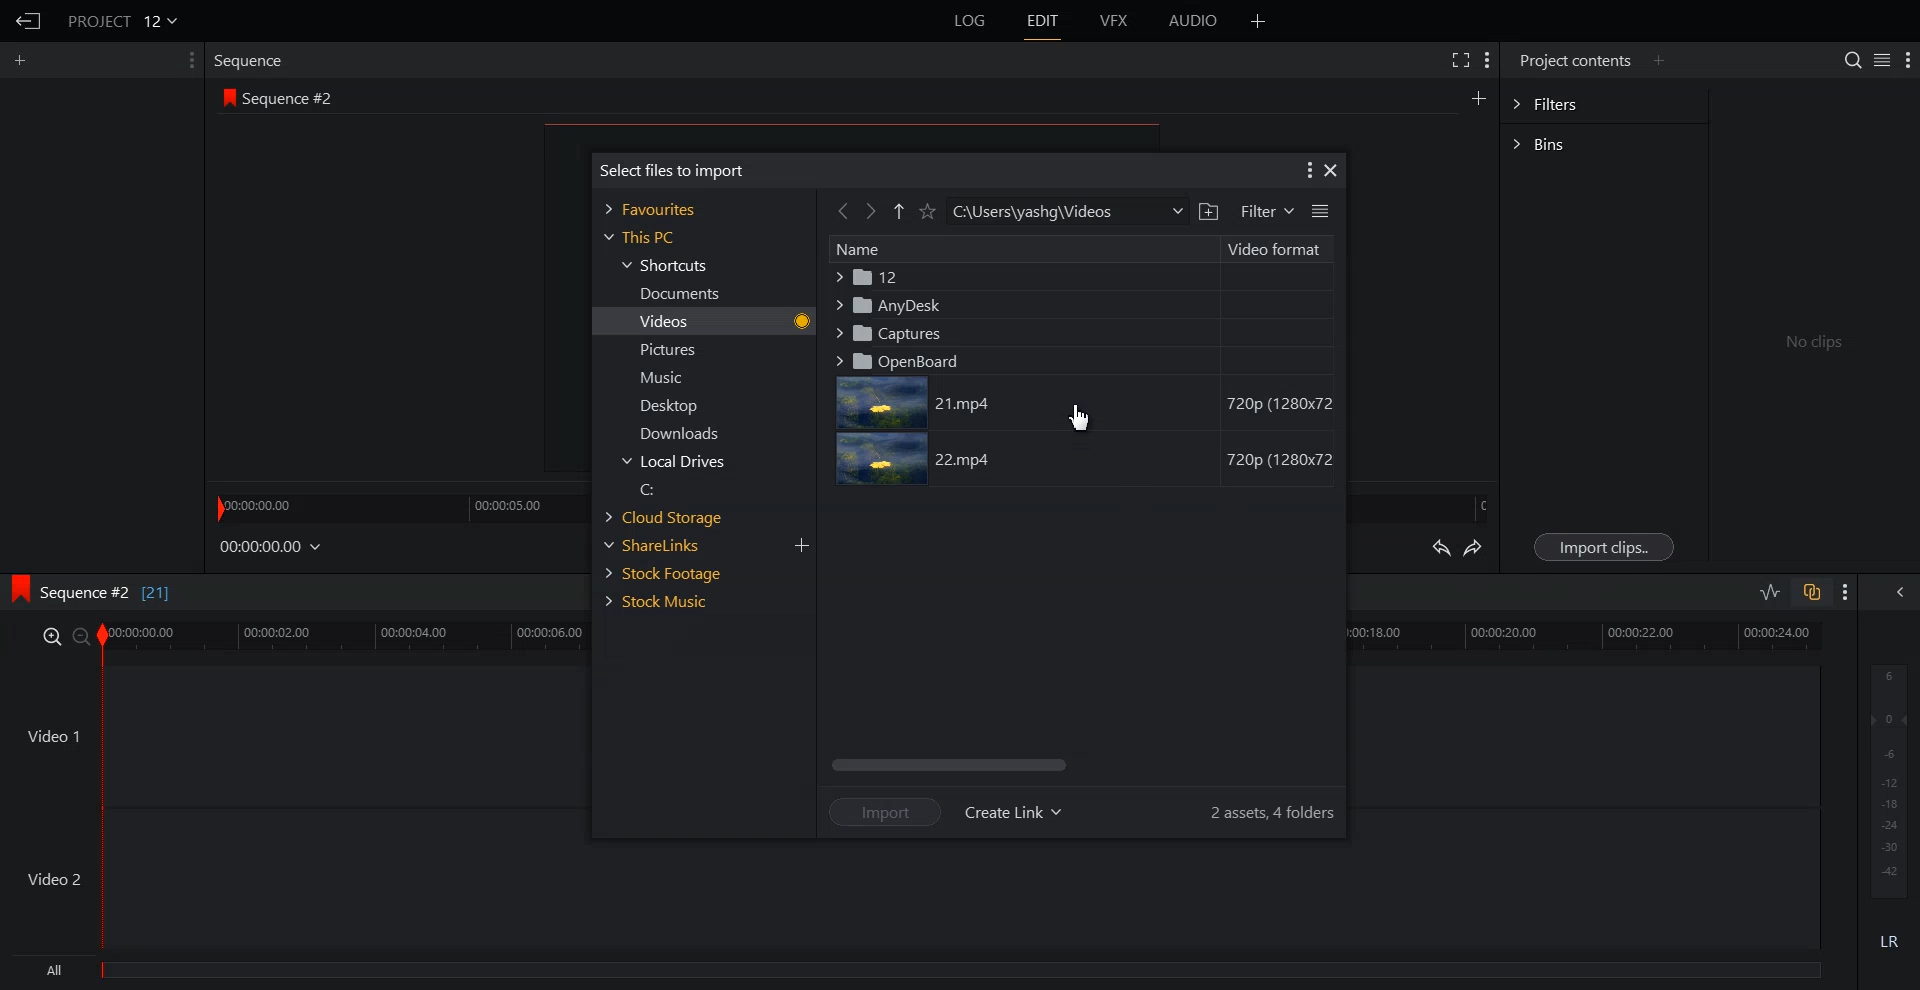 The height and width of the screenshot is (990, 1920). Describe the element at coordinates (1278, 250) in the screenshot. I see `Video Format` at that location.